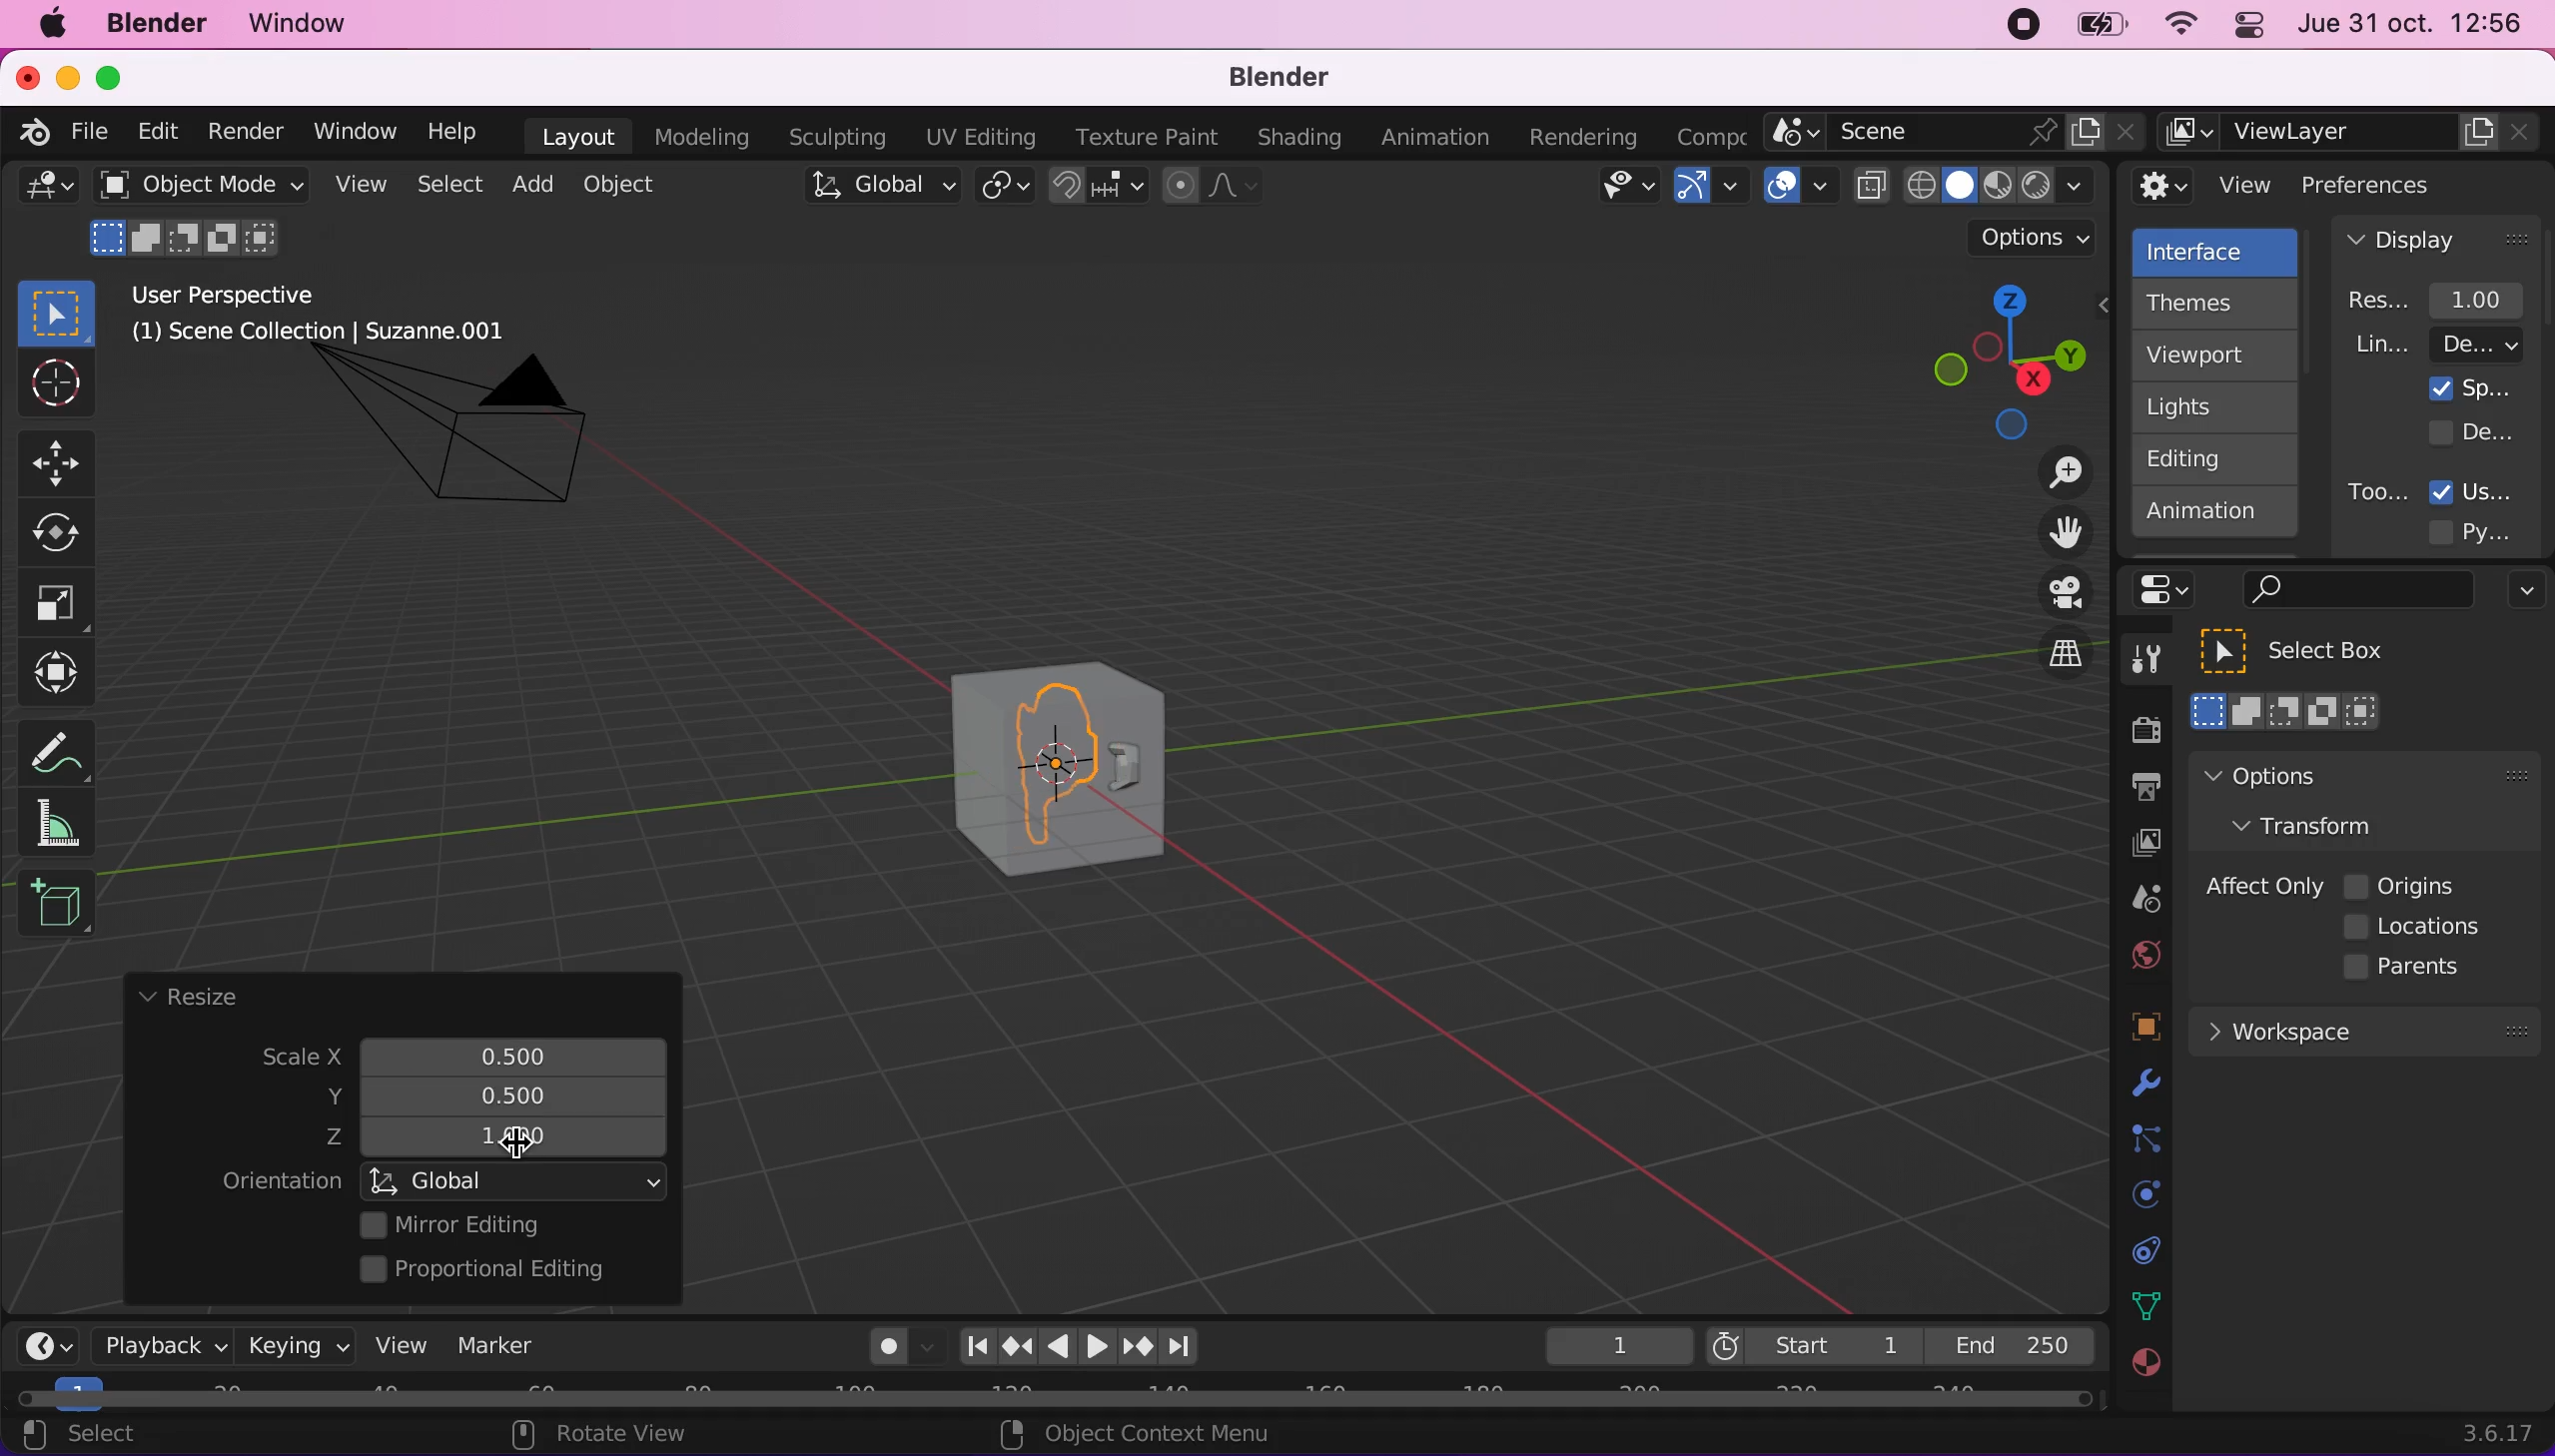 The width and height of the screenshot is (2555, 1456). What do you see at coordinates (152, 131) in the screenshot?
I see `edit` at bounding box center [152, 131].